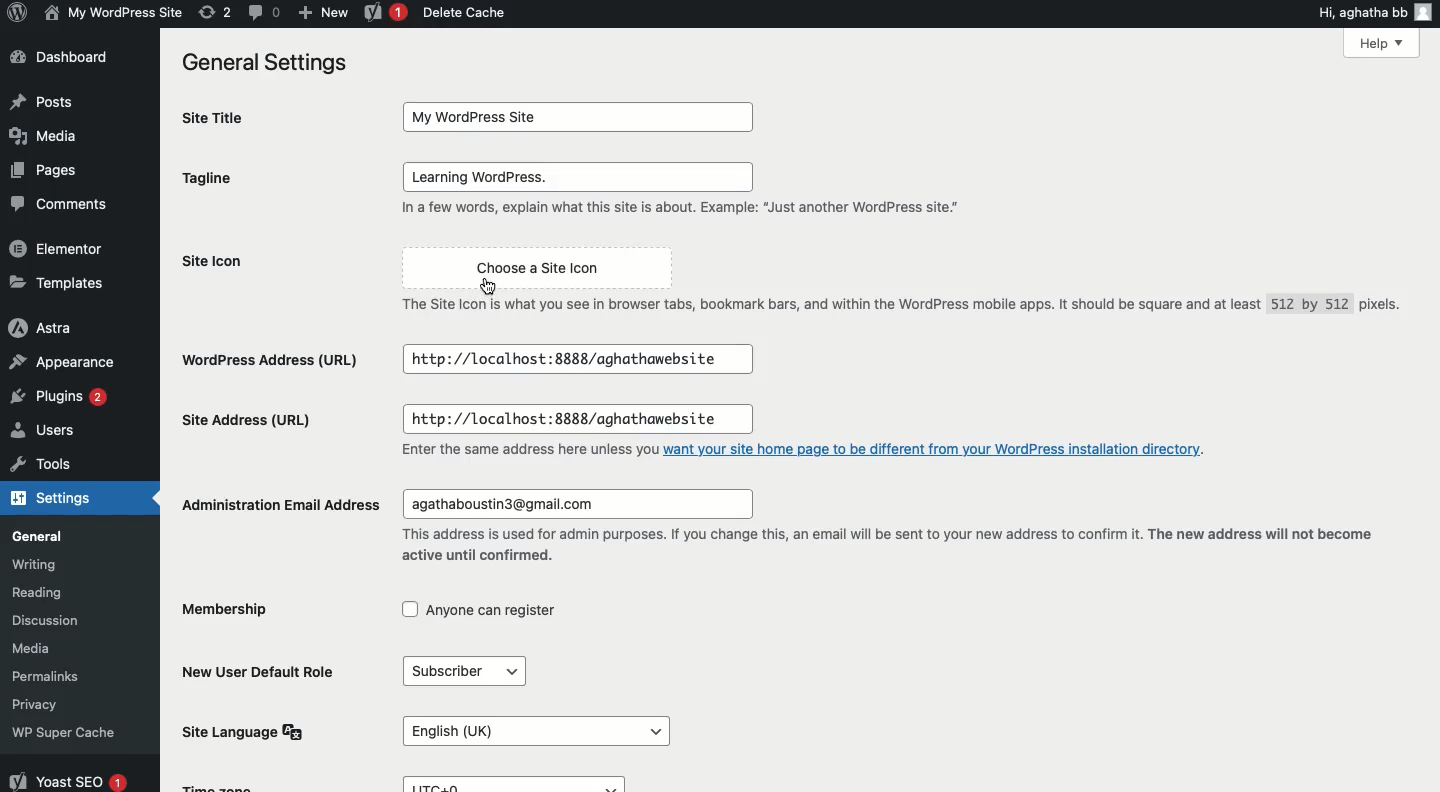 The image size is (1440, 792). Describe the element at coordinates (323, 11) in the screenshot. I see `New` at that location.